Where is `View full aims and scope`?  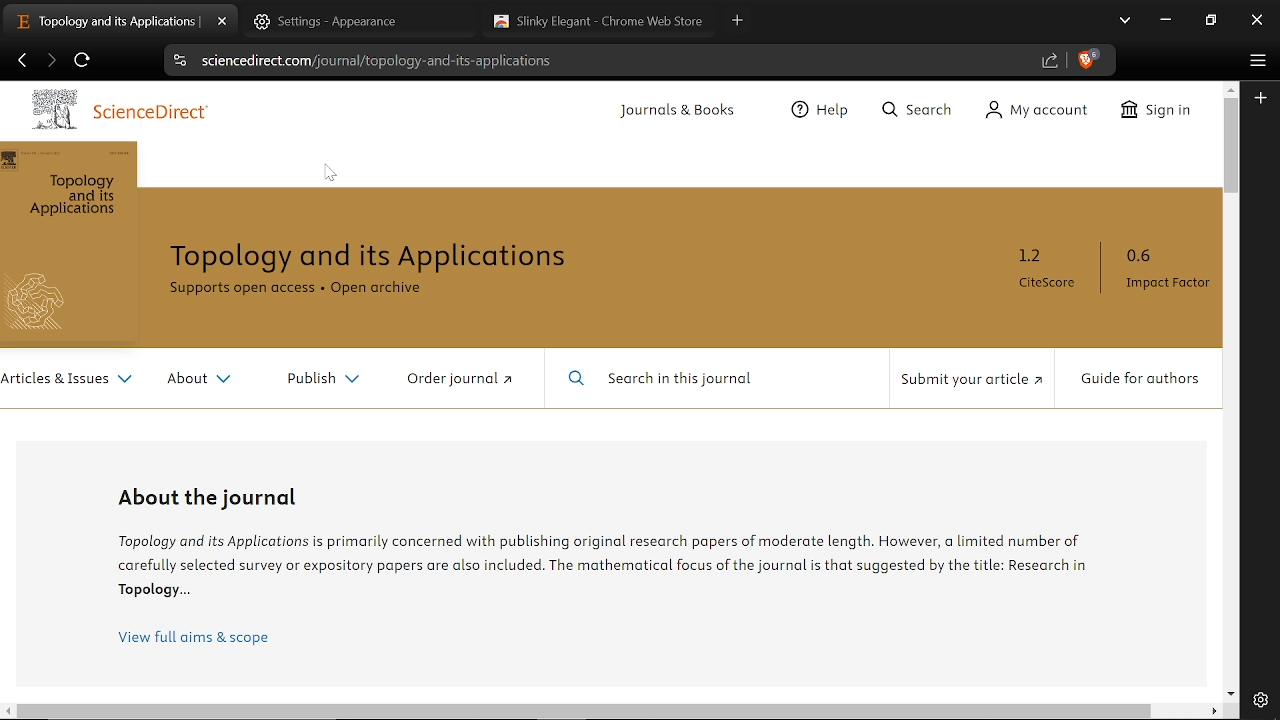 View full aims and scope is located at coordinates (192, 639).